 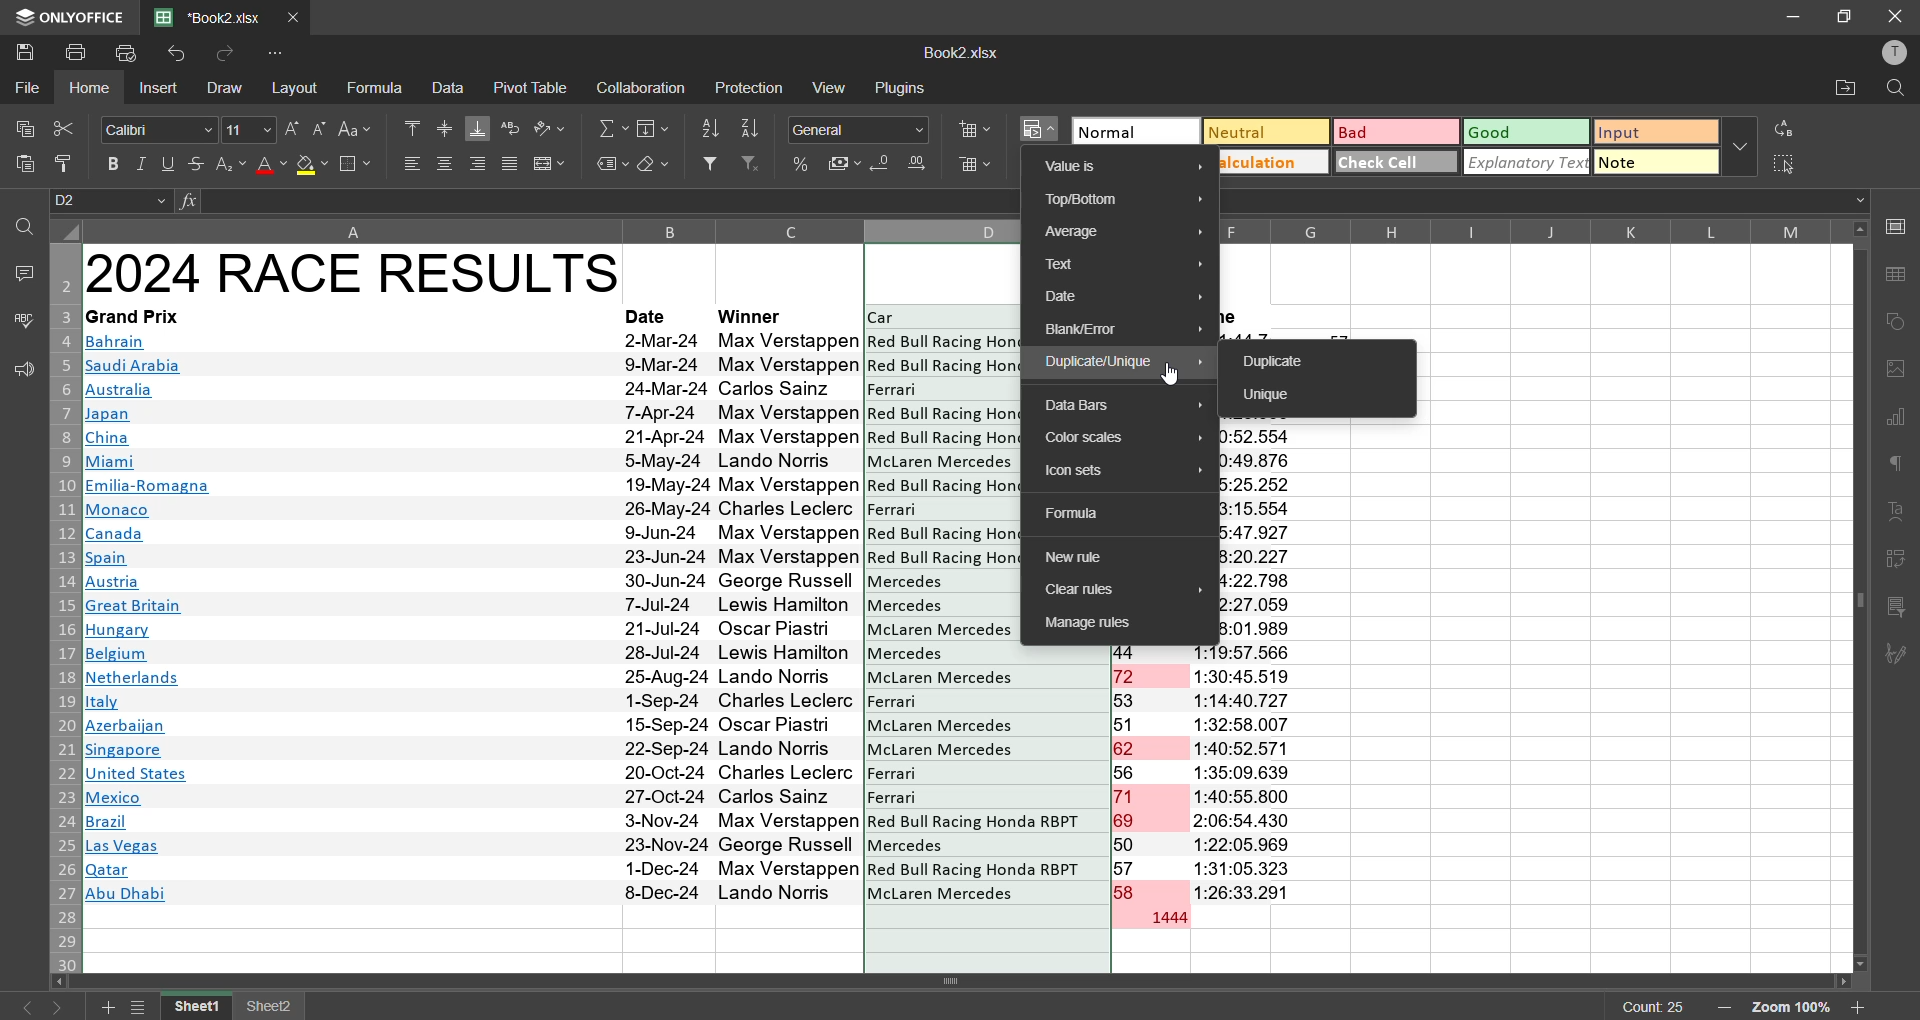 I want to click on Racer’s name, so click(x=790, y=618).